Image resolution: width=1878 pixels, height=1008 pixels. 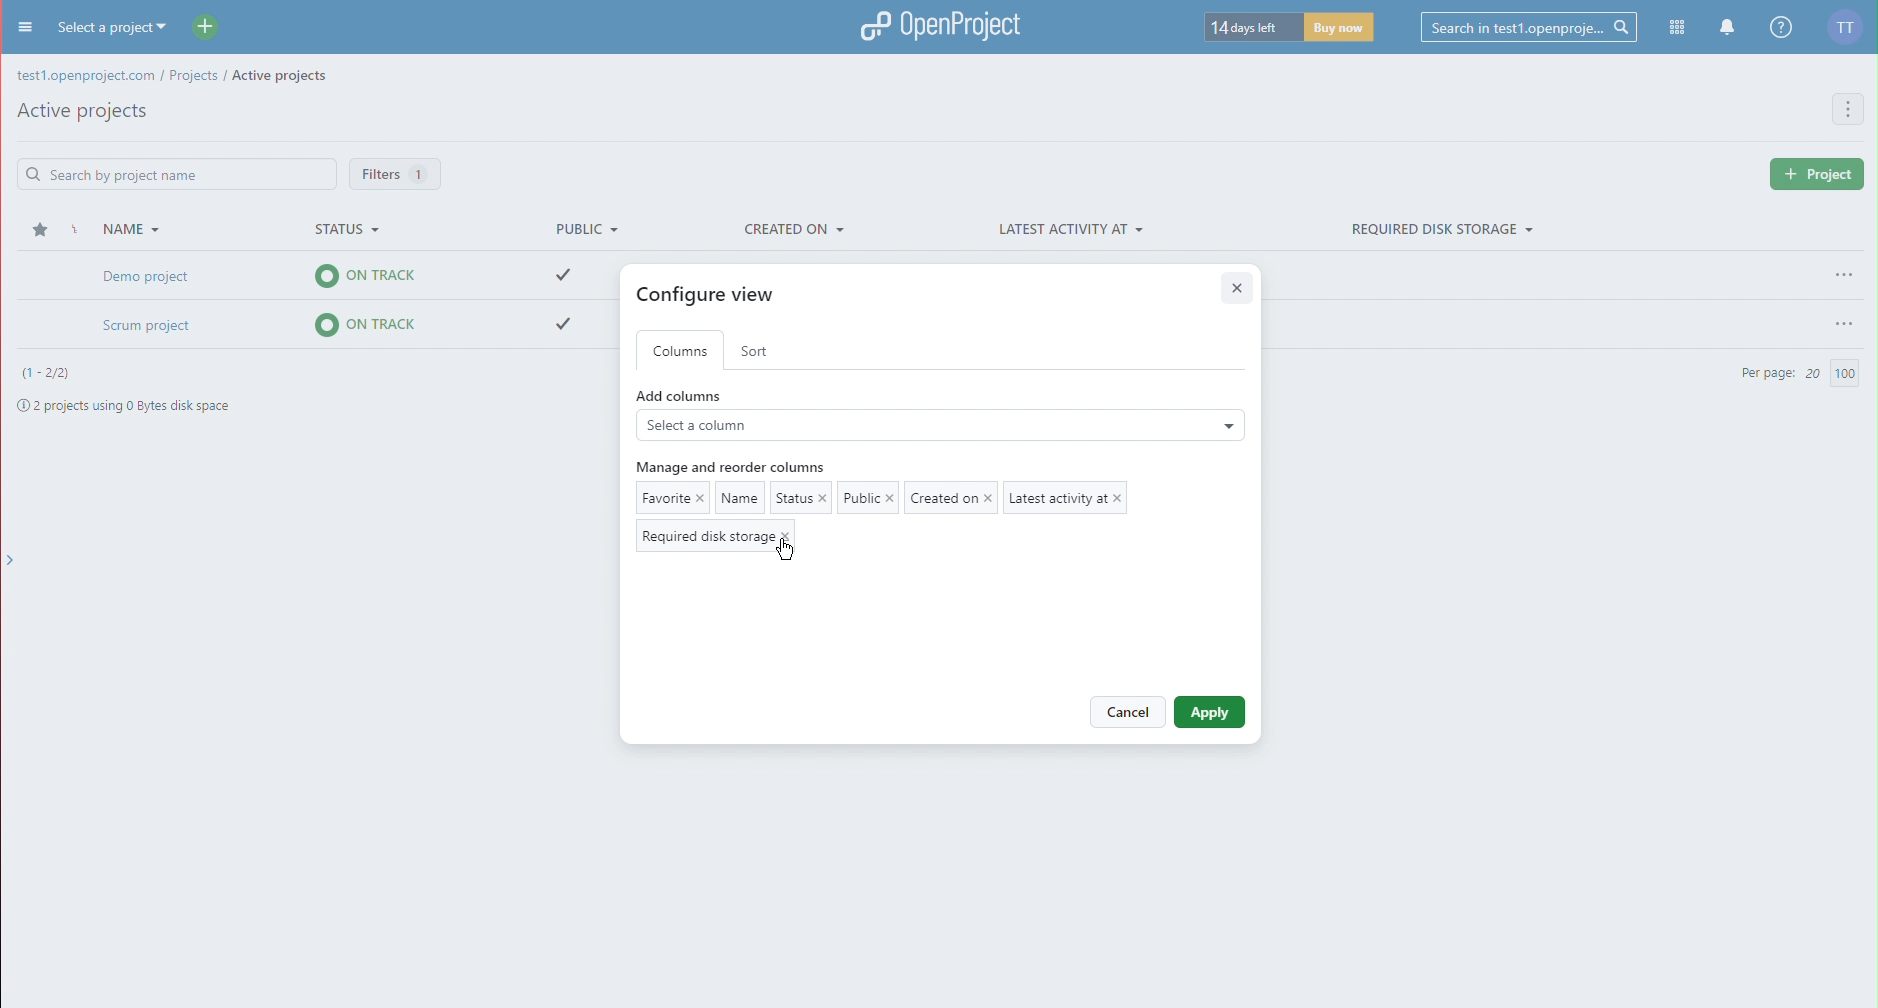 What do you see at coordinates (1798, 372) in the screenshot?
I see `Per Page` at bounding box center [1798, 372].